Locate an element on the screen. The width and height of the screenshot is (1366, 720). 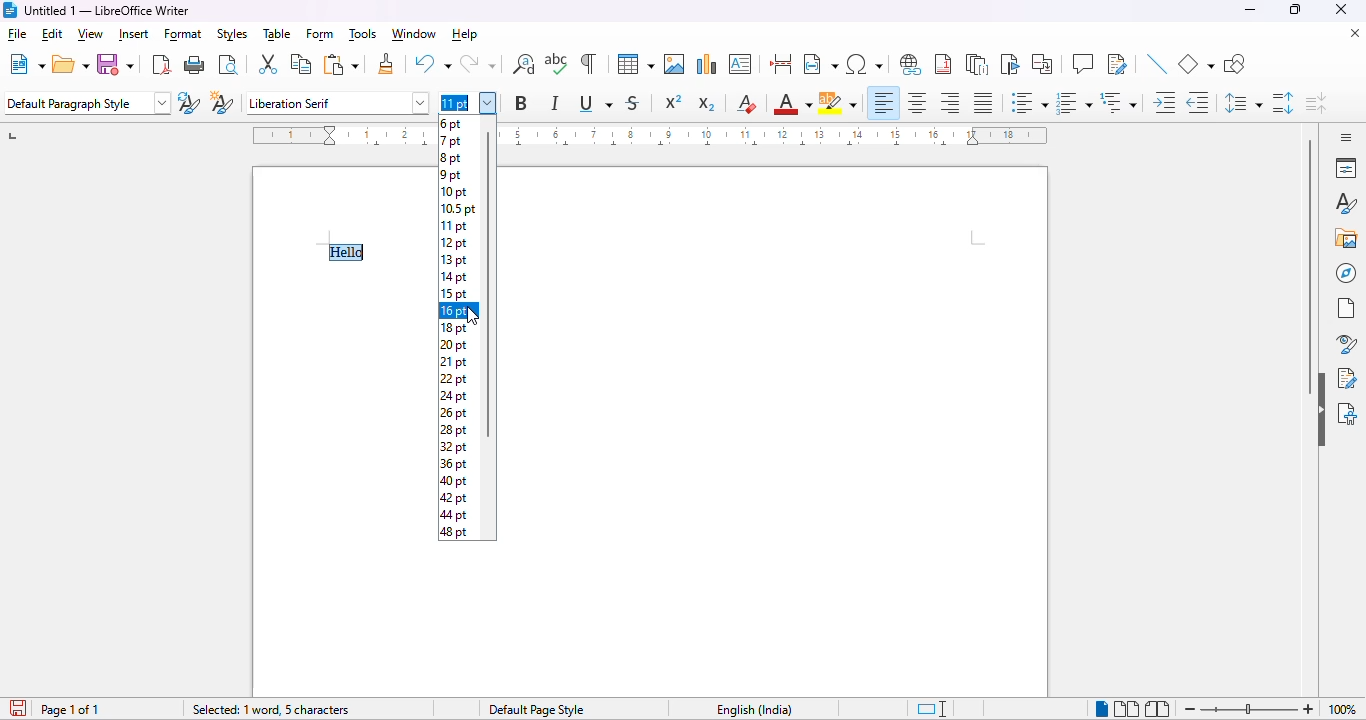
Untitle 1 -LibreOffice Writer is located at coordinates (111, 11).